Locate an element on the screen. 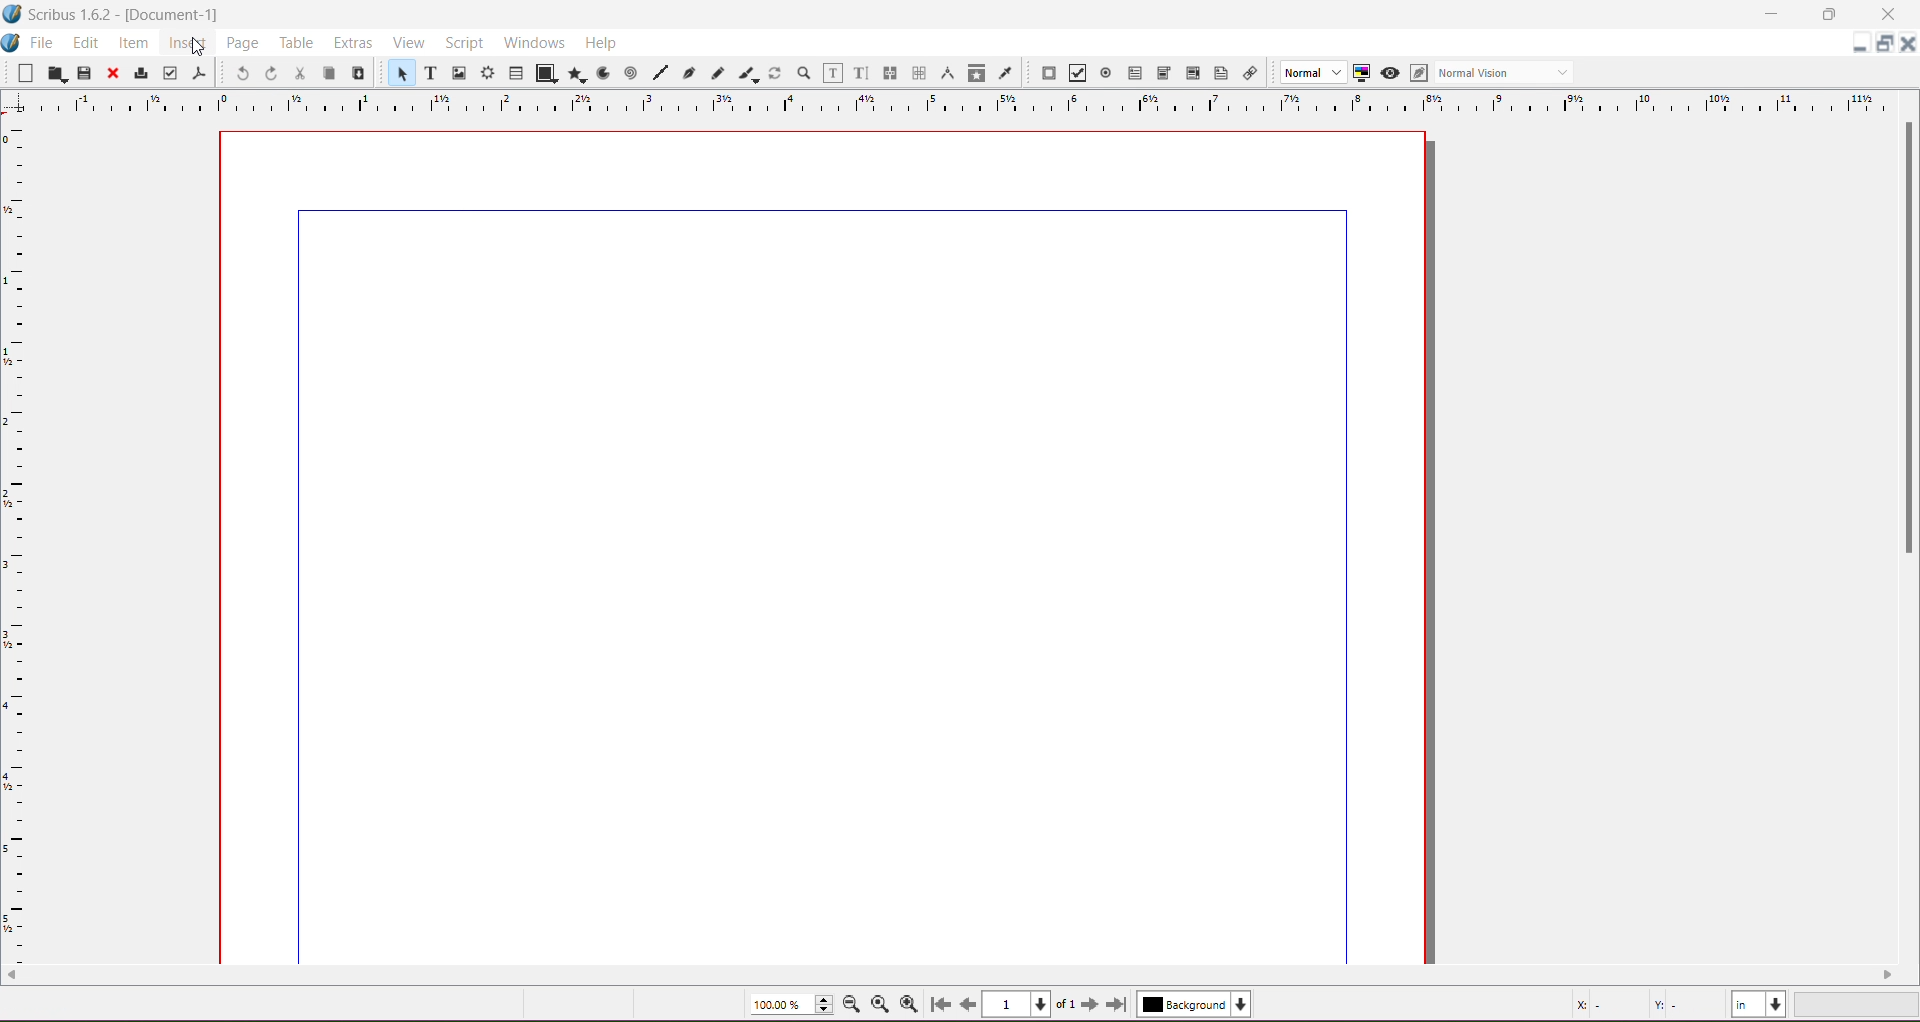 This screenshot has height=1022, width=1920. Cursor Coordinate - Y  is located at coordinates (1680, 1004).